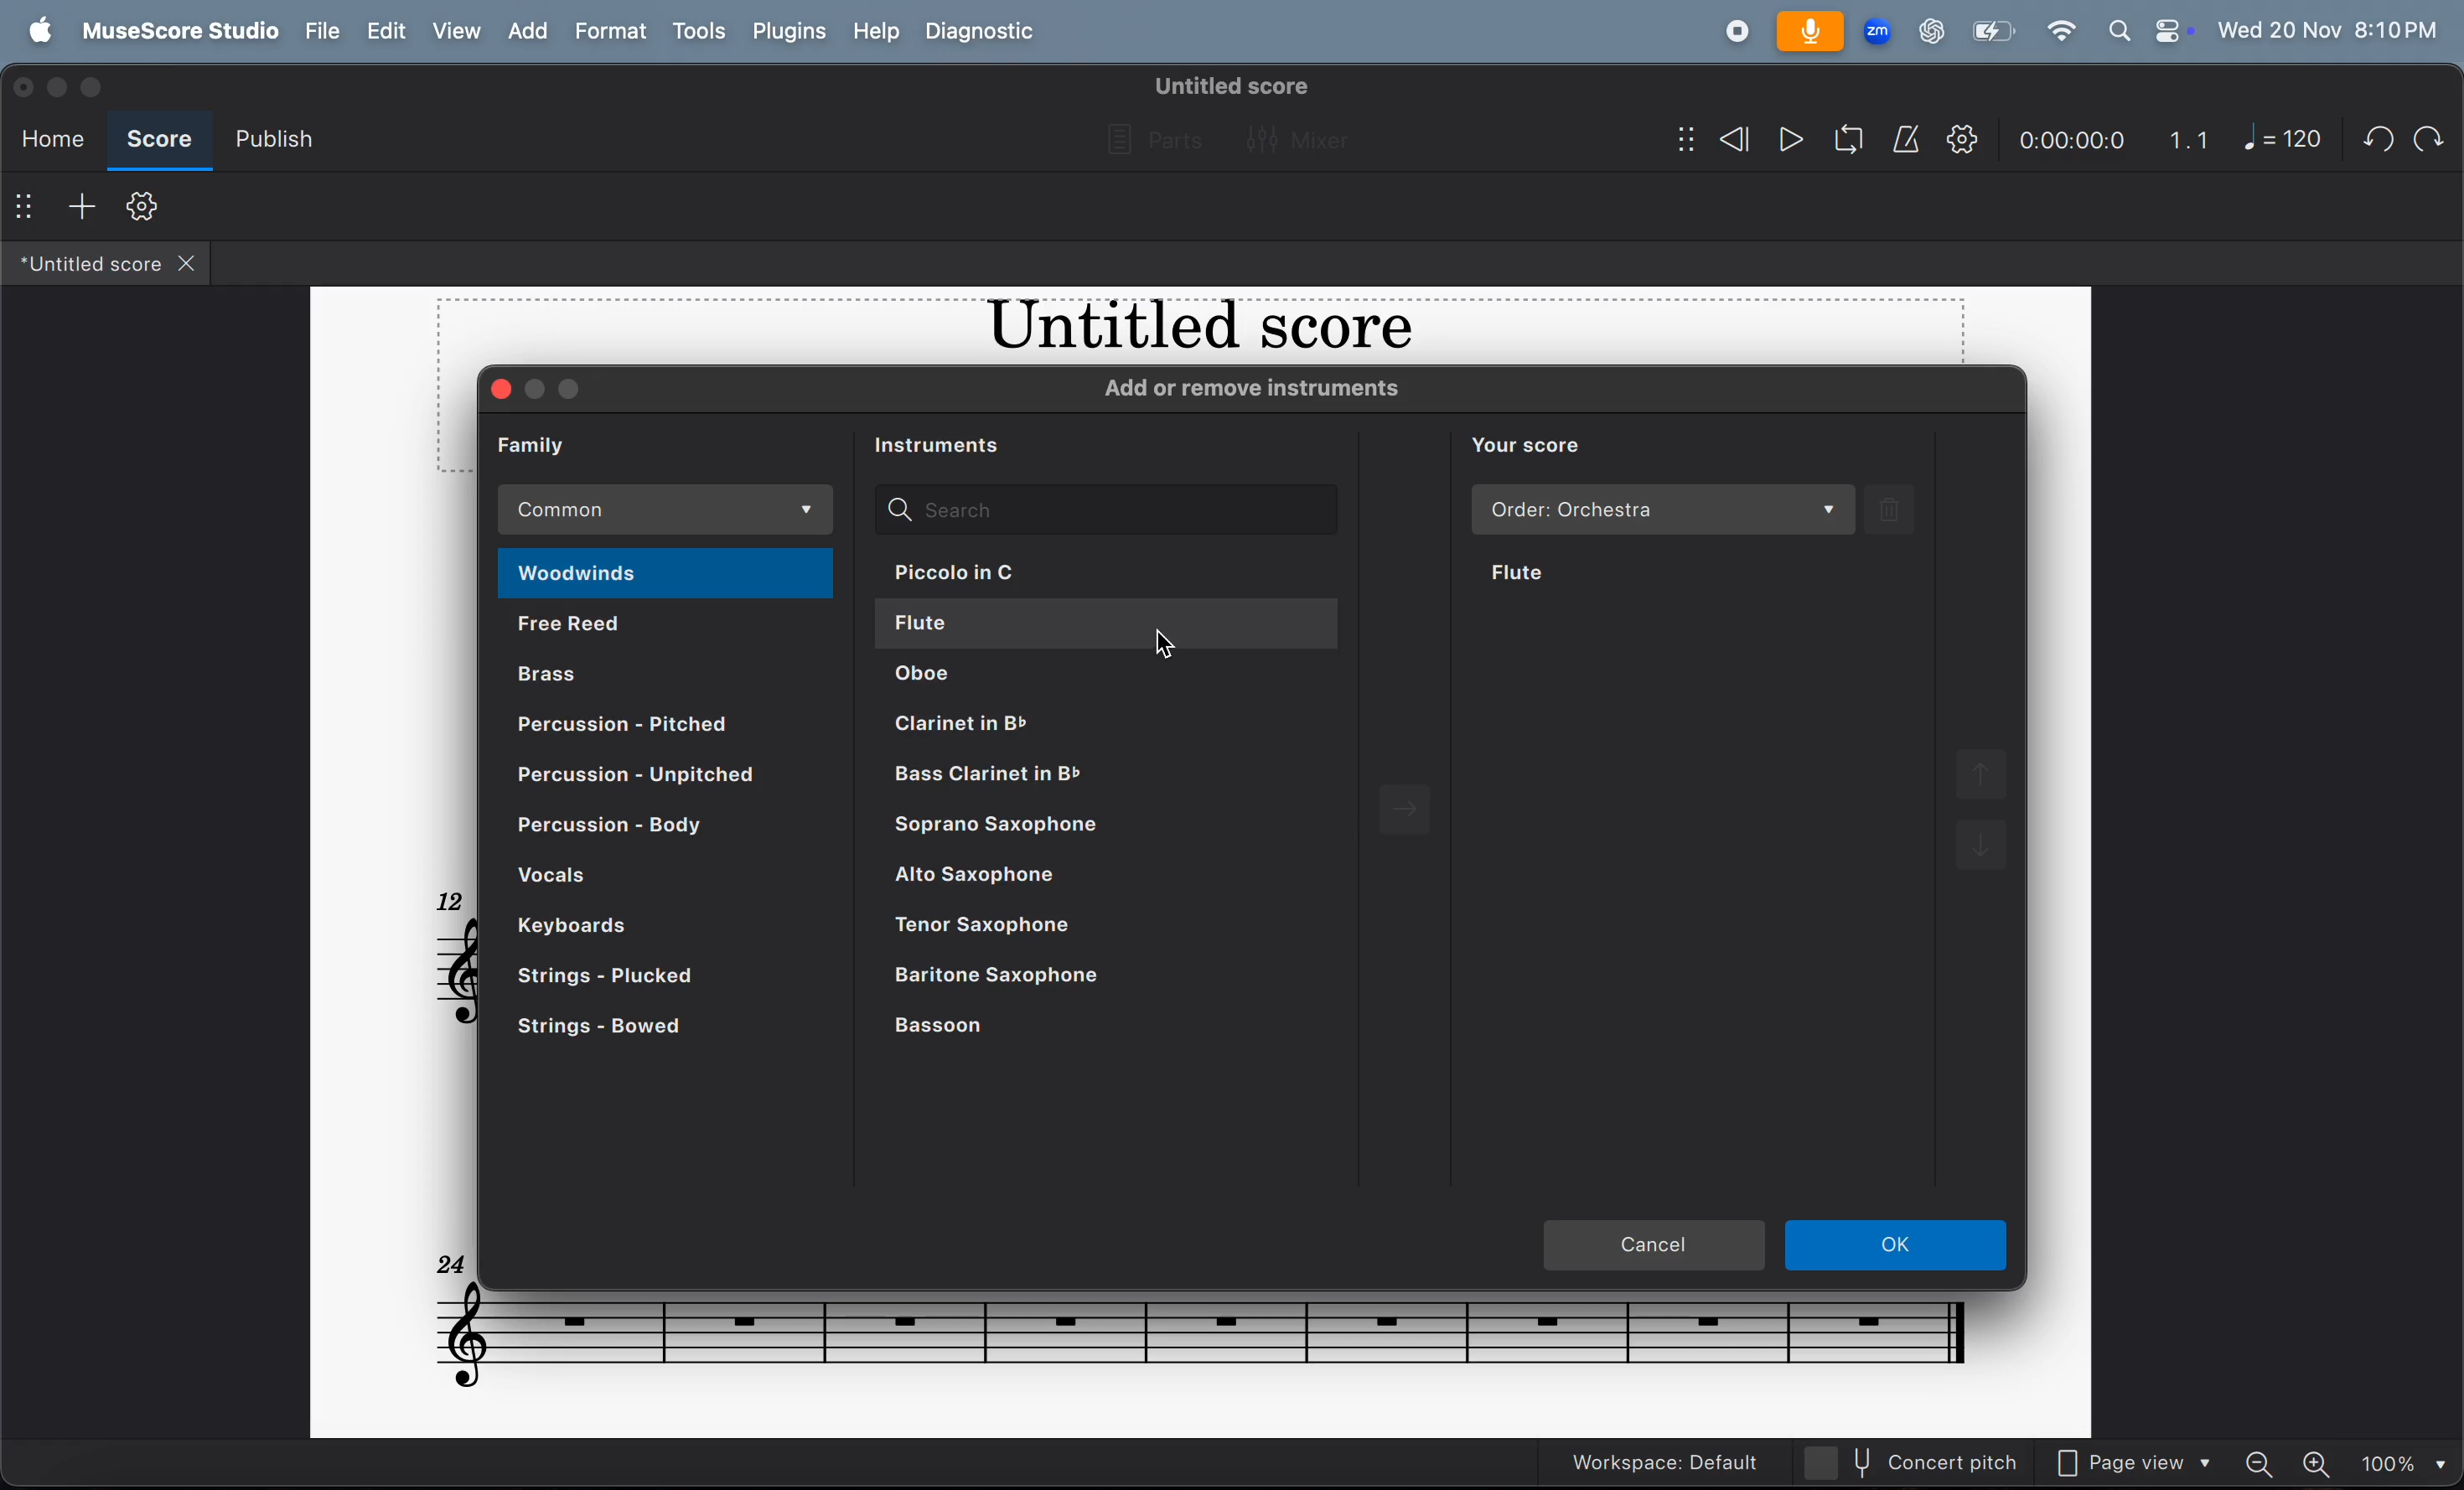 This screenshot has width=2464, height=1490. Describe the element at coordinates (1134, 726) in the screenshot. I see `clarient in b` at that location.